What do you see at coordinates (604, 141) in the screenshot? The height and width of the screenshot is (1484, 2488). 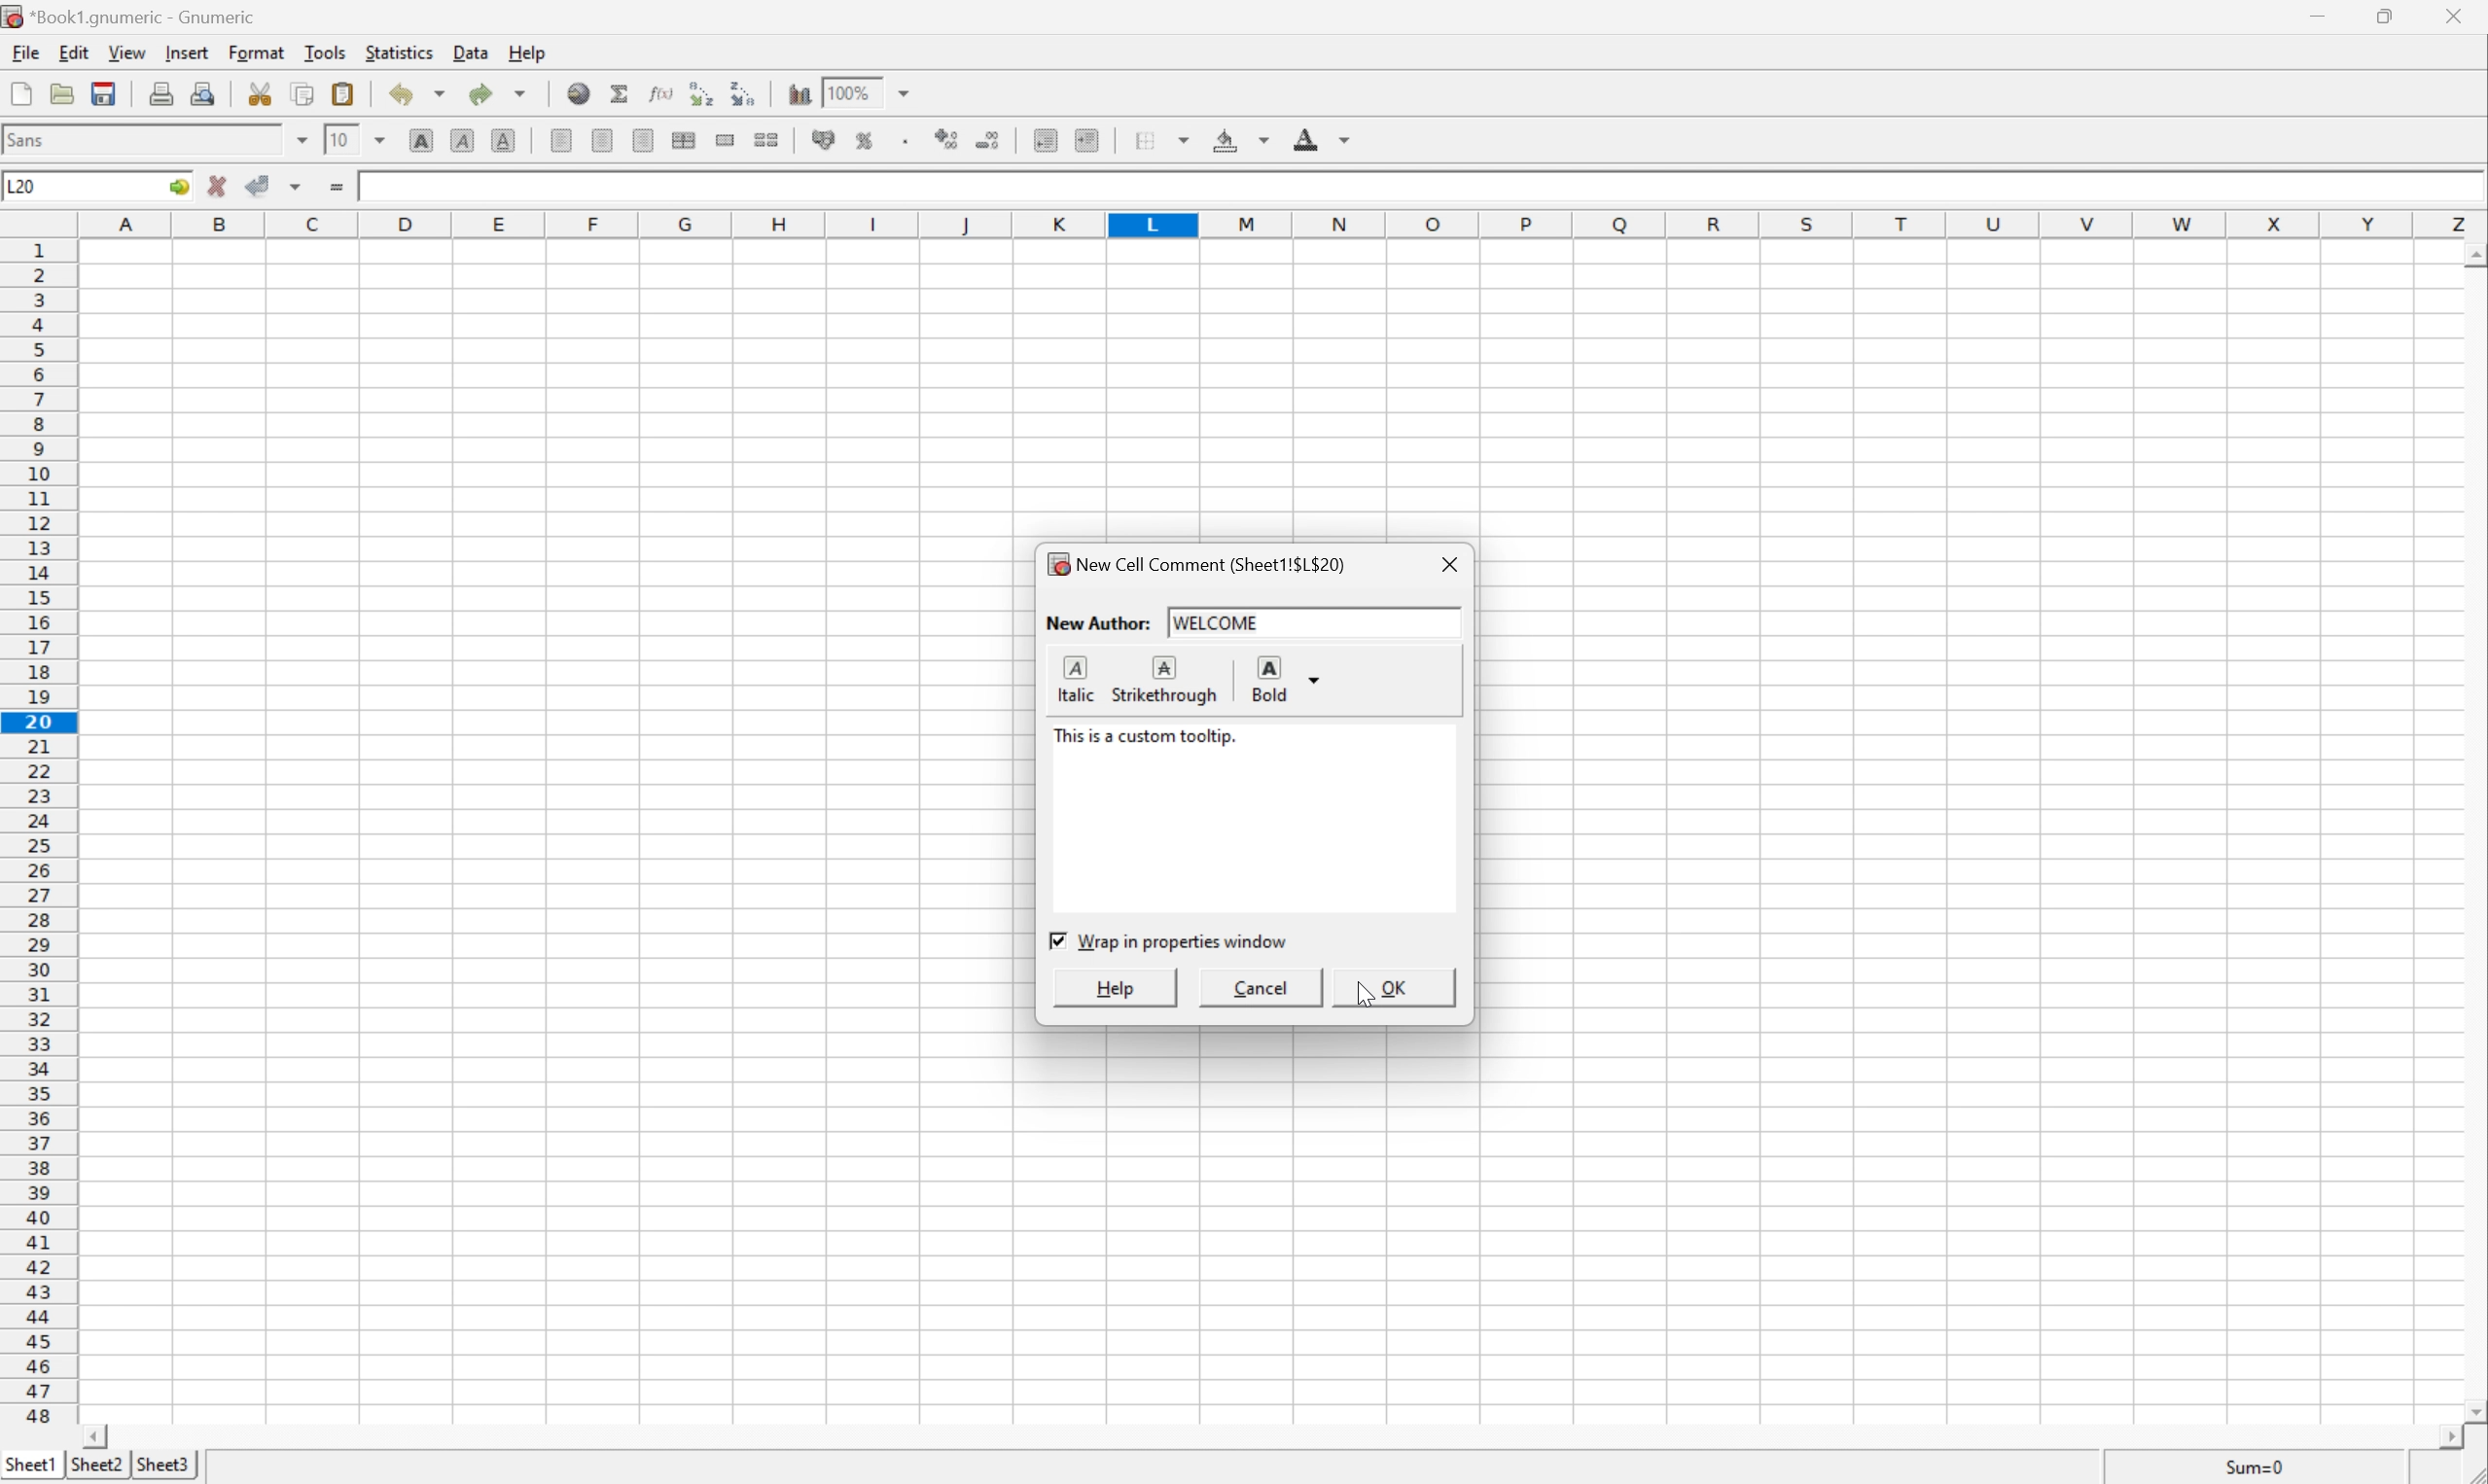 I see `Center Horizontally` at bounding box center [604, 141].